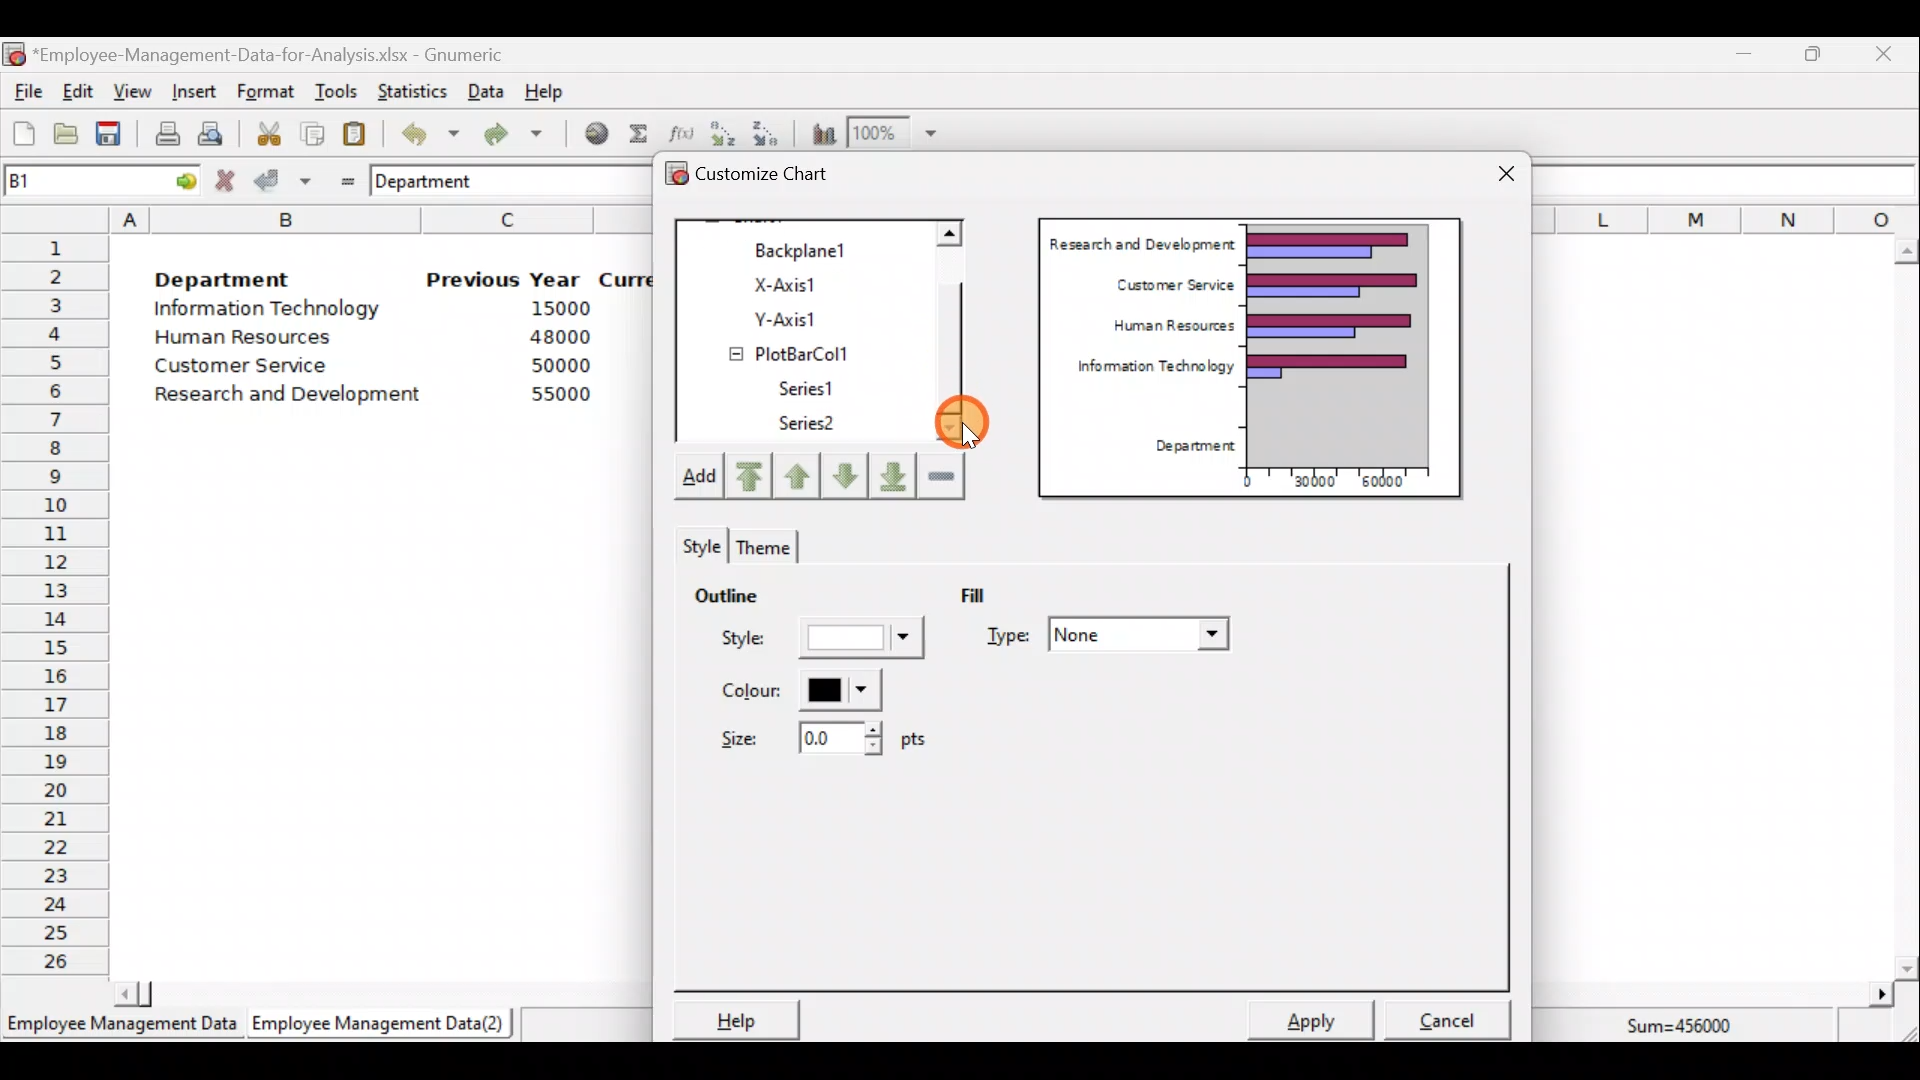 This screenshot has height=1080, width=1920. What do you see at coordinates (1454, 1014) in the screenshot?
I see `Cancel` at bounding box center [1454, 1014].